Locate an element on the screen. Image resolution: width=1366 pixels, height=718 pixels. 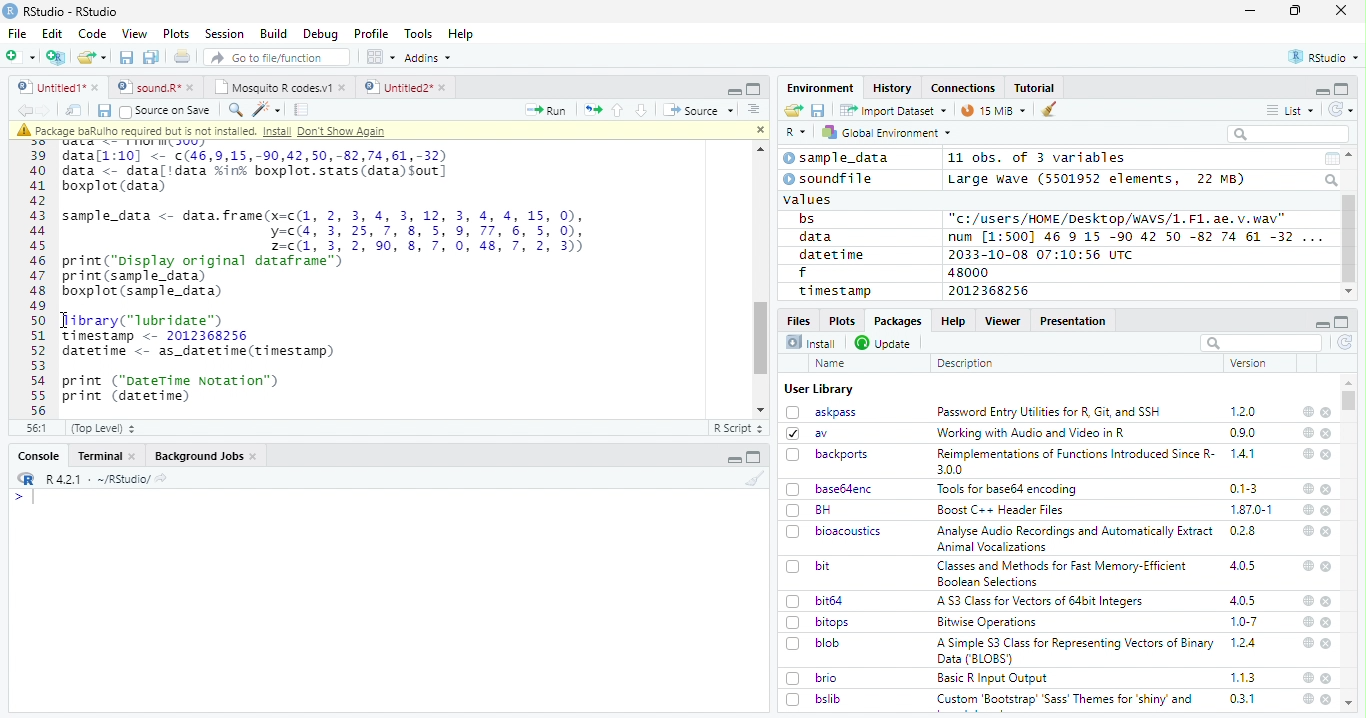
minimize is located at coordinates (736, 457).